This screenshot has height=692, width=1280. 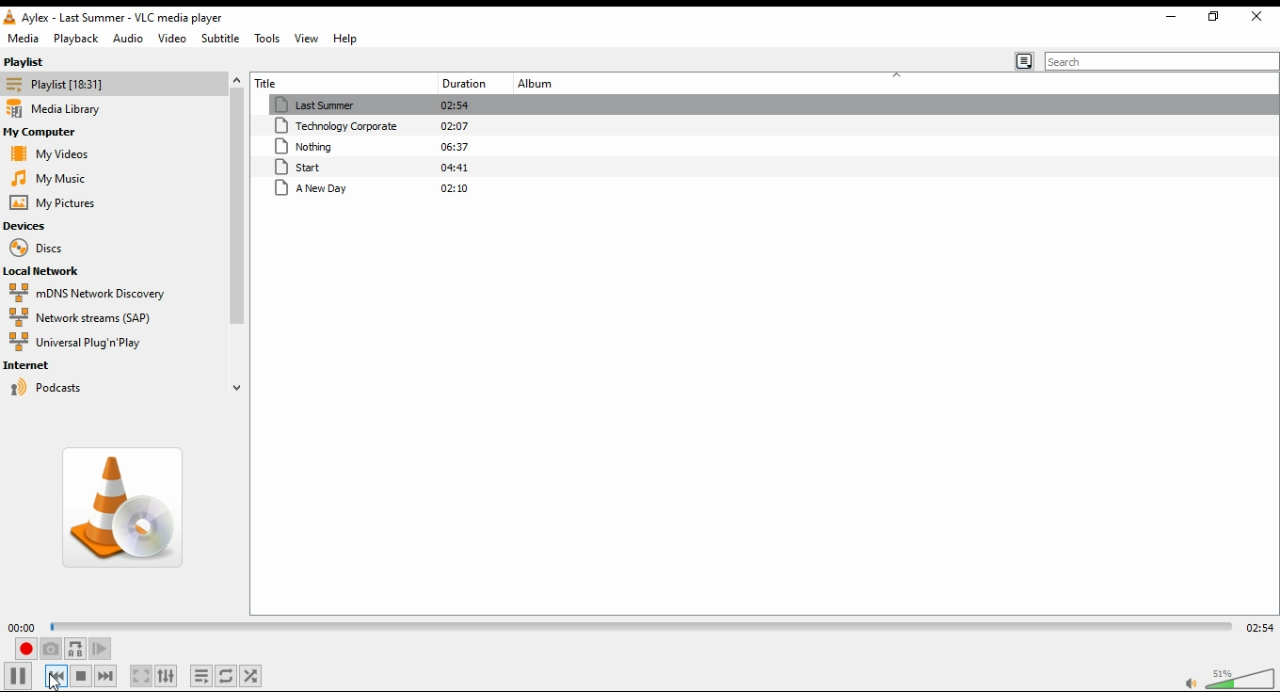 I want to click on mDNS network discovery, so click(x=86, y=293).